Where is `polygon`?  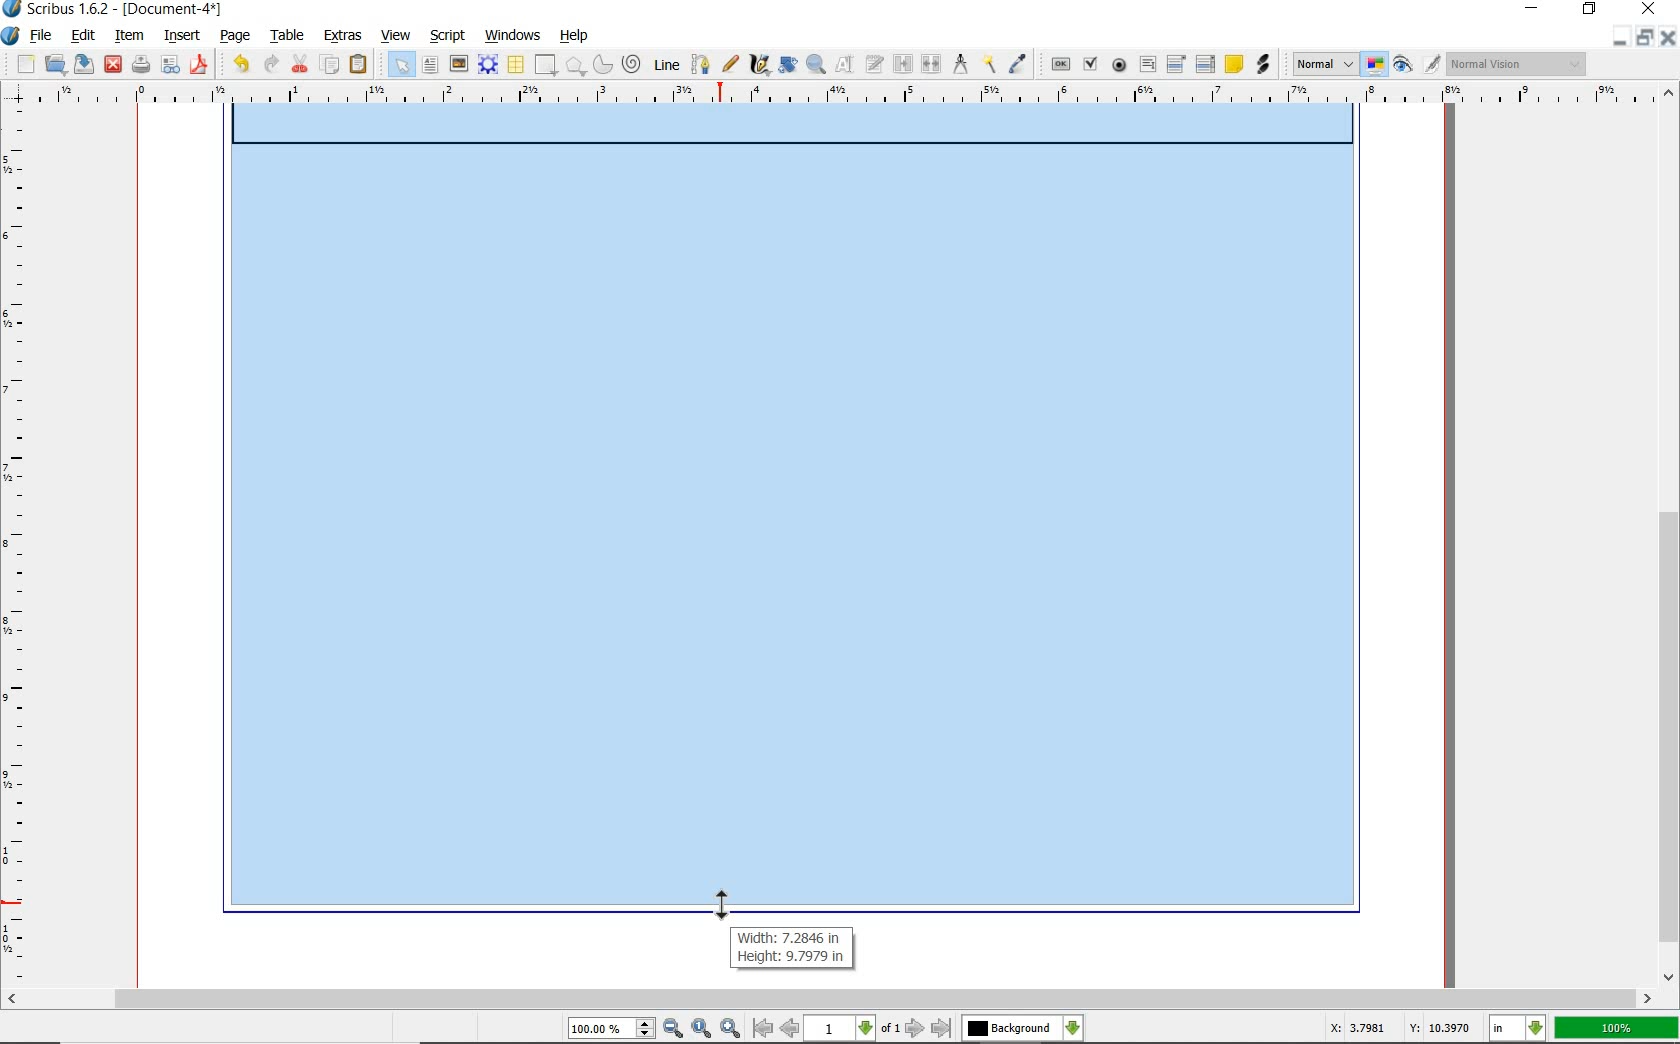 polygon is located at coordinates (576, 67).